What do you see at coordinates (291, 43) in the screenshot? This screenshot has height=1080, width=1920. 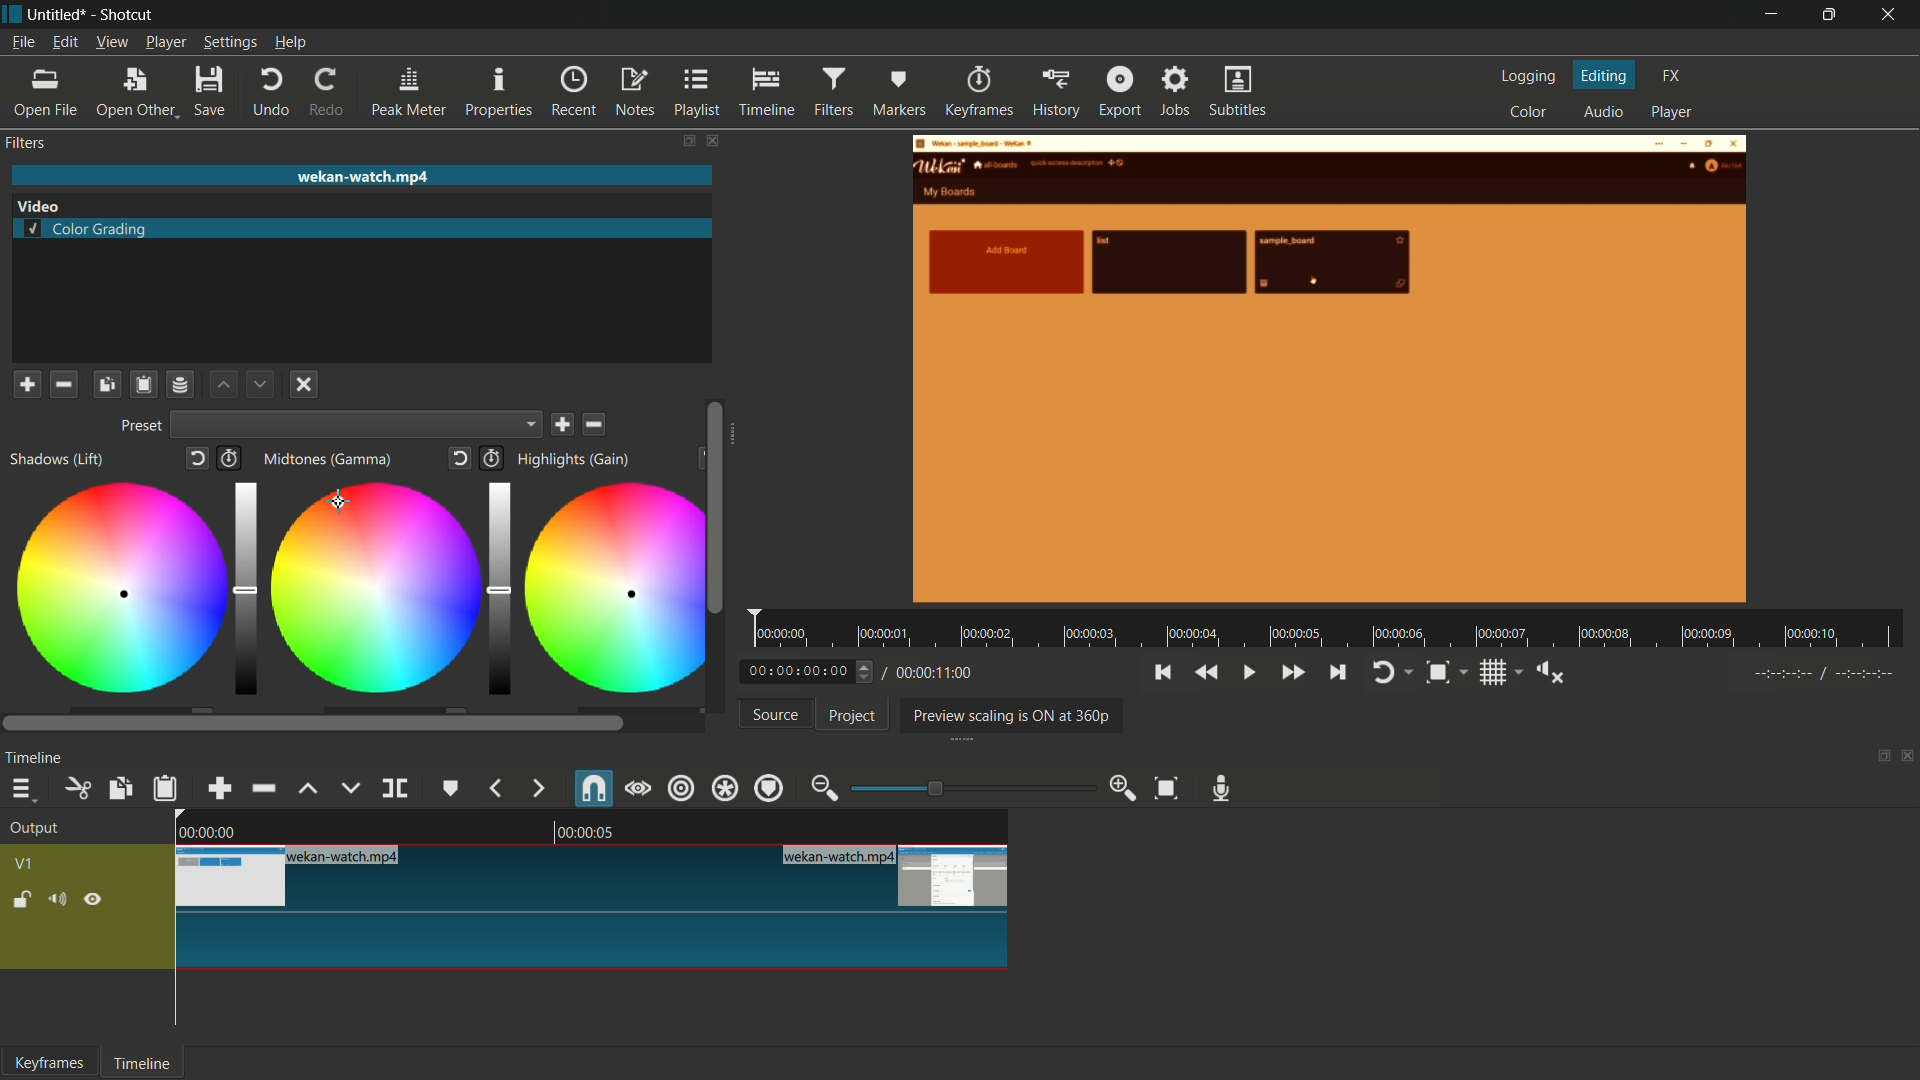 I see `help menu` at bounding box center [291, 43].